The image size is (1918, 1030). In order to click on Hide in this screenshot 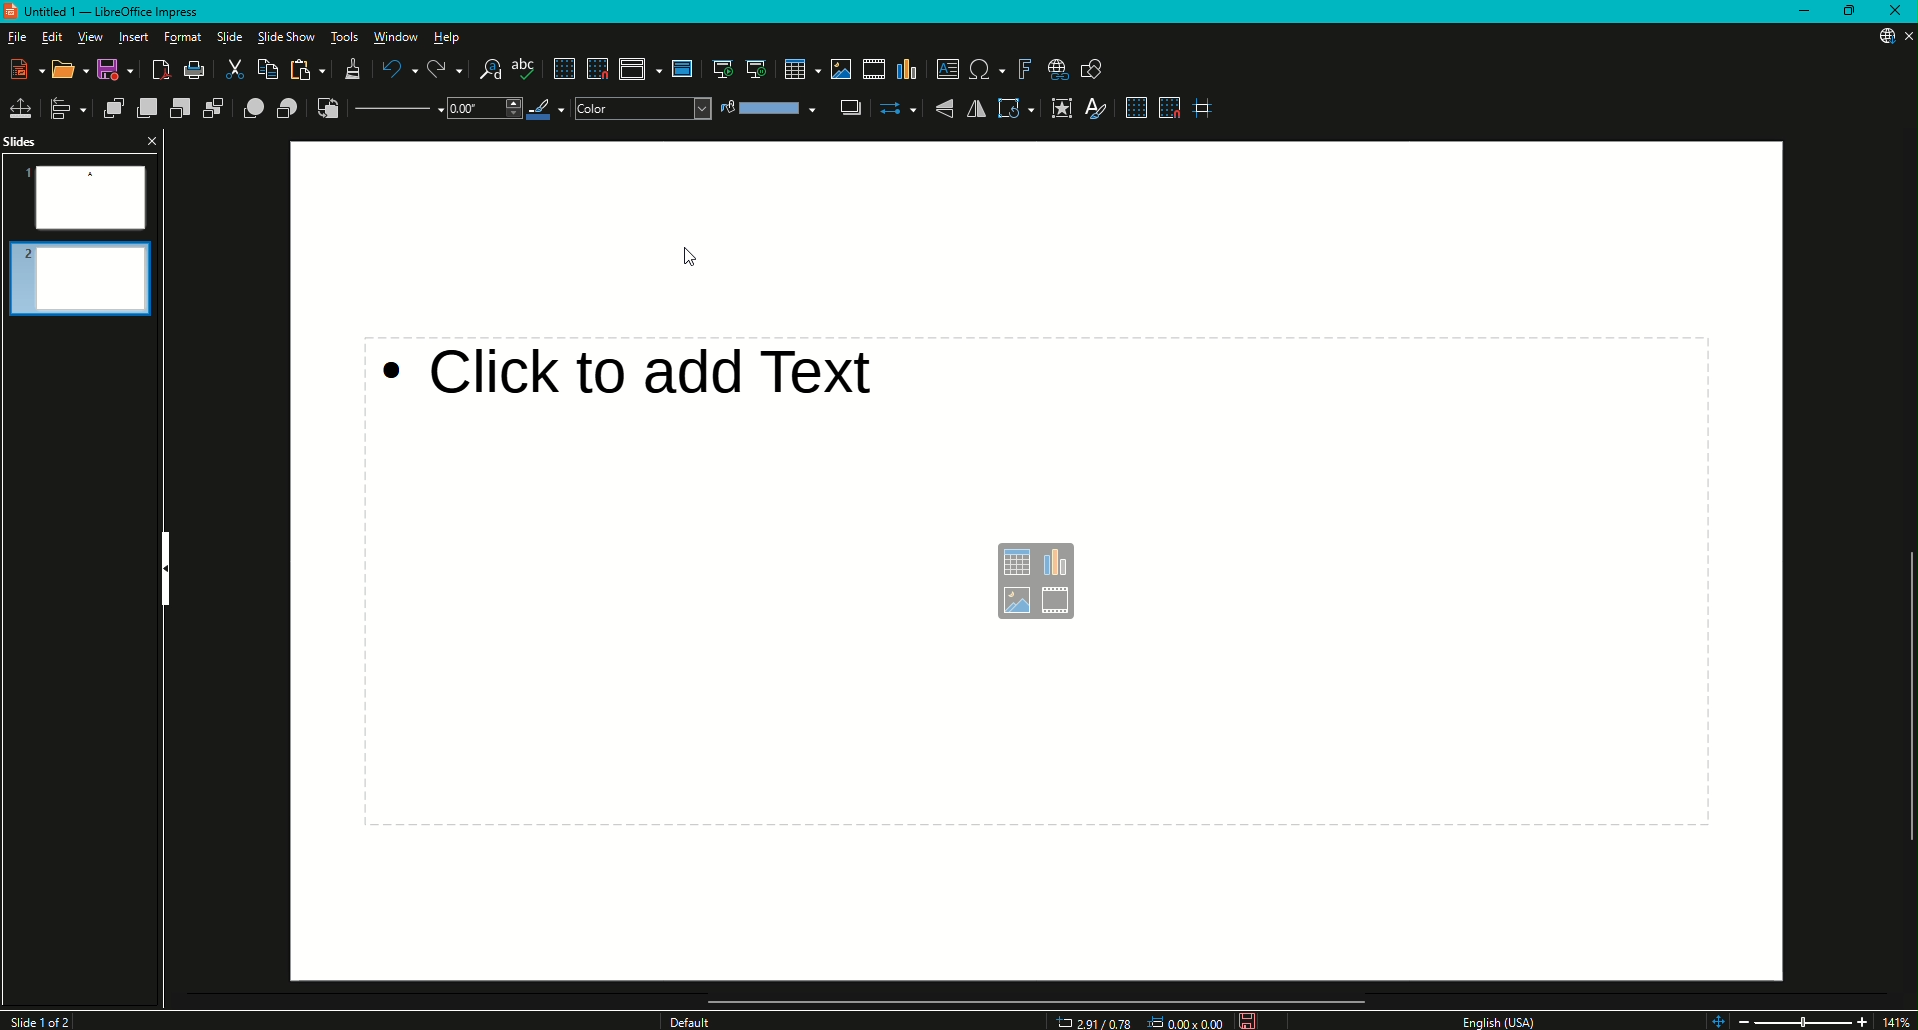, I will do `click(168, 561)`.